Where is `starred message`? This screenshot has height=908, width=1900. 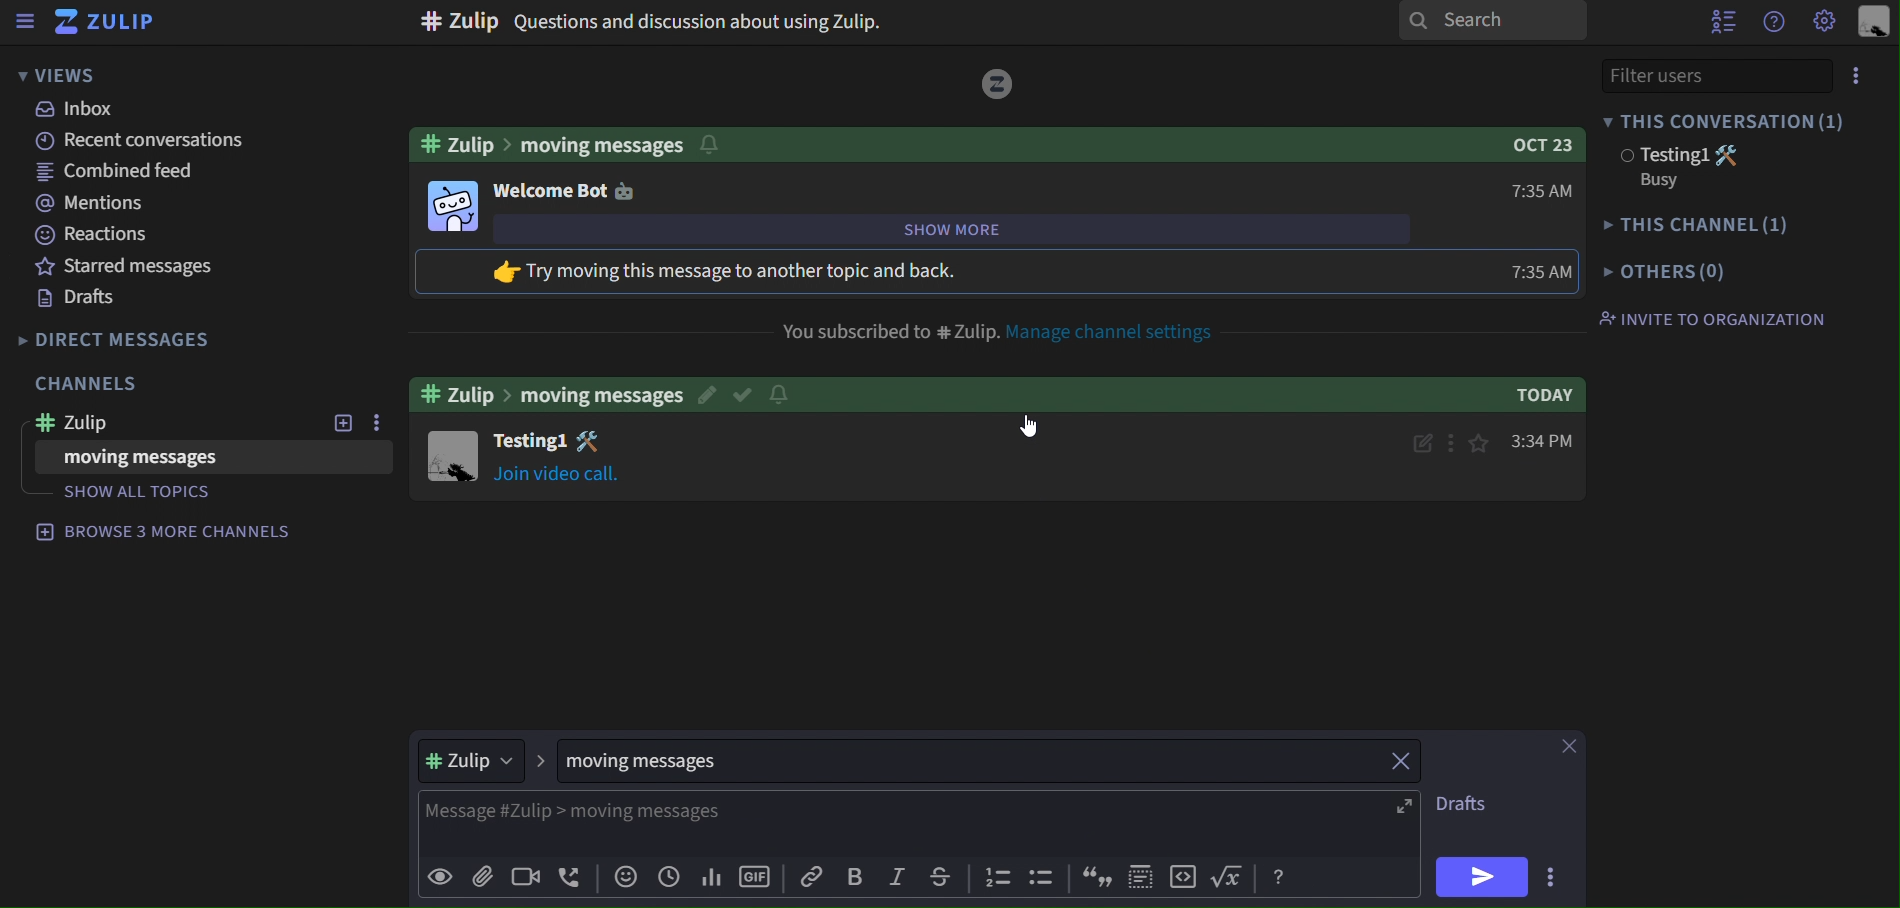
starred message is located at coordinates (116, 267).